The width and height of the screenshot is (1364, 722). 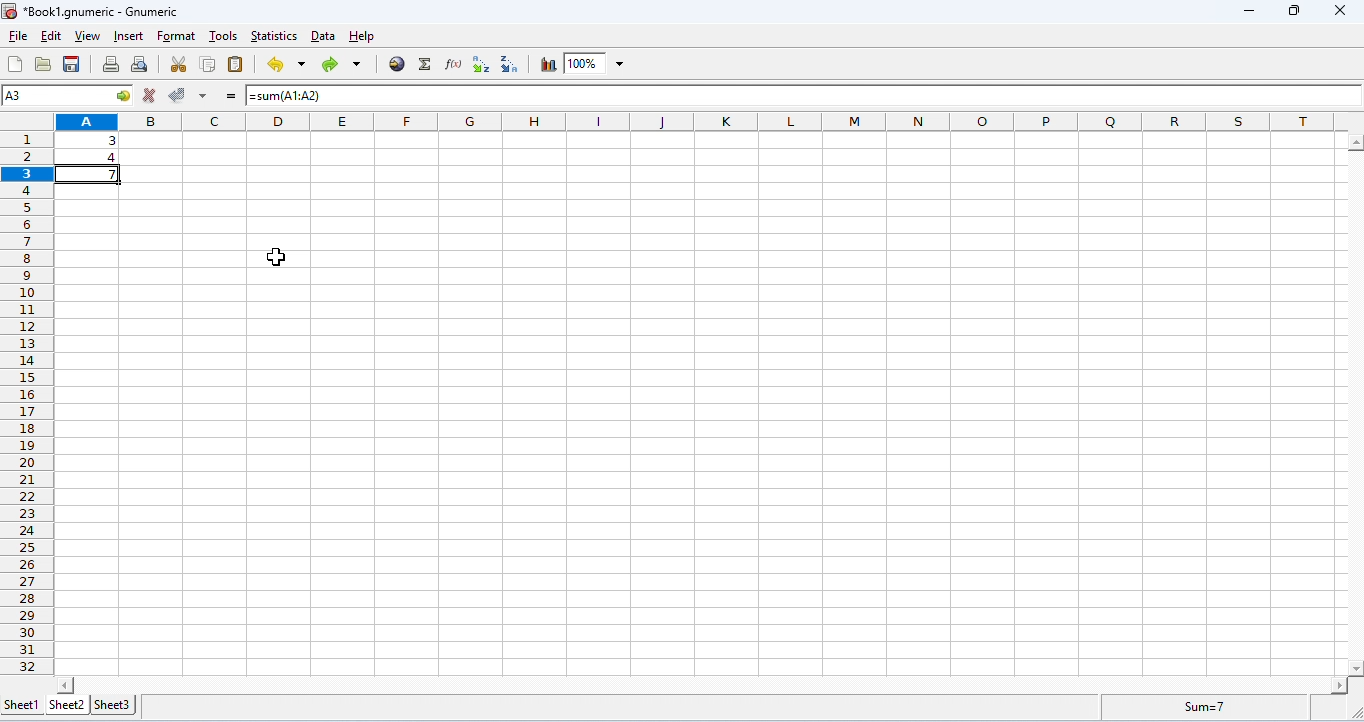 What do you see at coordinates (237, 64) in the screenshot?
I see `paste` at bounding box center [237, 64].